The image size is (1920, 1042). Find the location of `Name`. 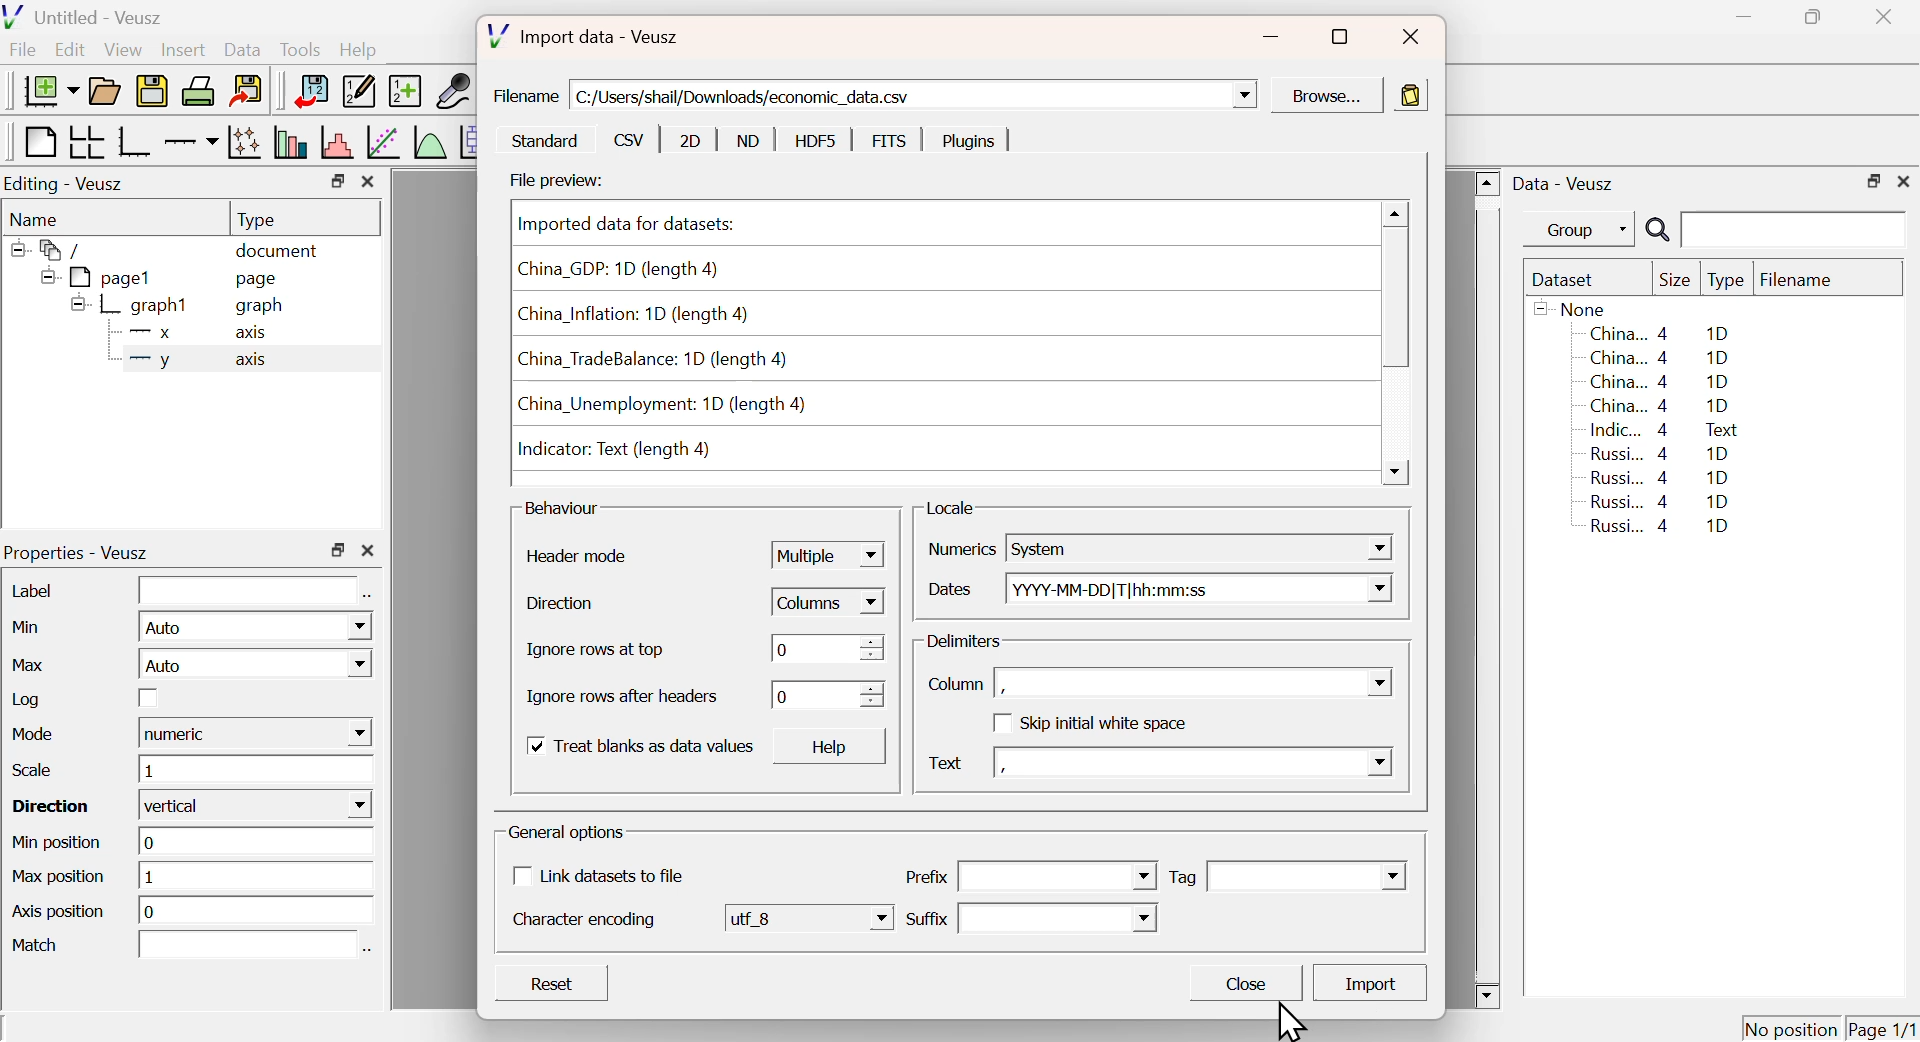

Name is located at coordinates (36, 220).